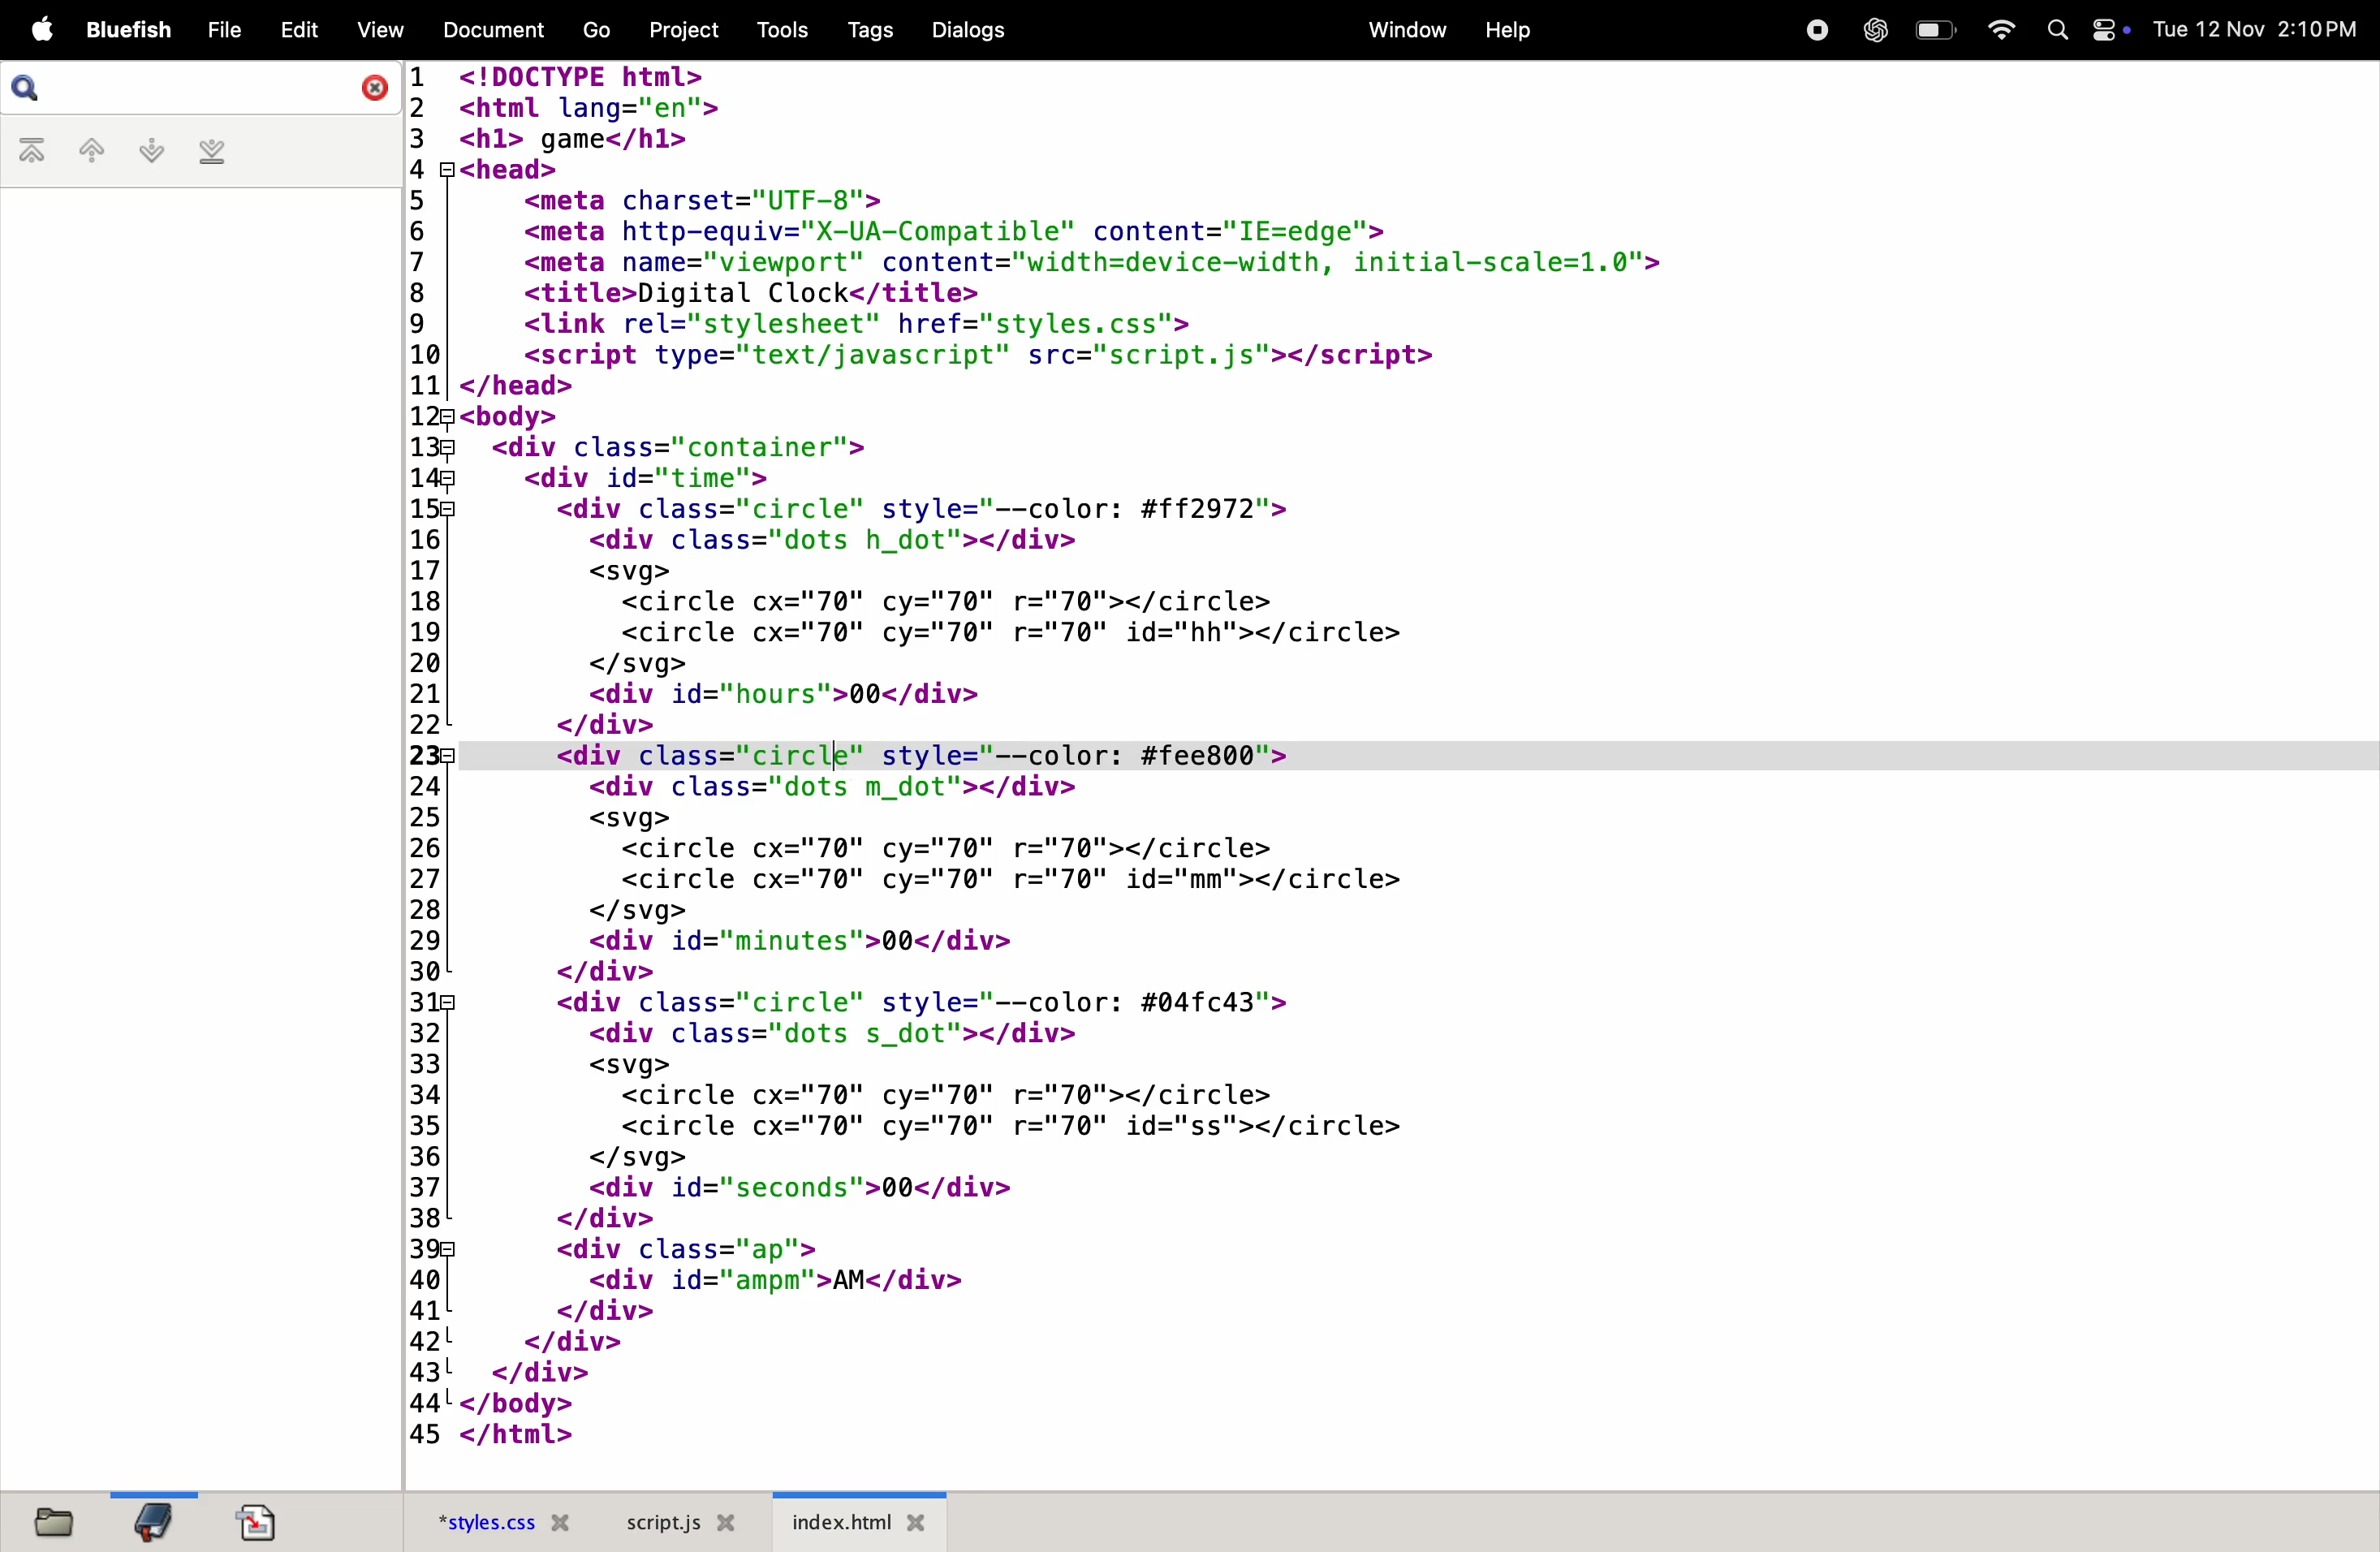 The height and width of the screenshot is (1552, 2380). Describe the element at coordinates (148, 153) in the screenshot. I see `nextbookmark` at that location.